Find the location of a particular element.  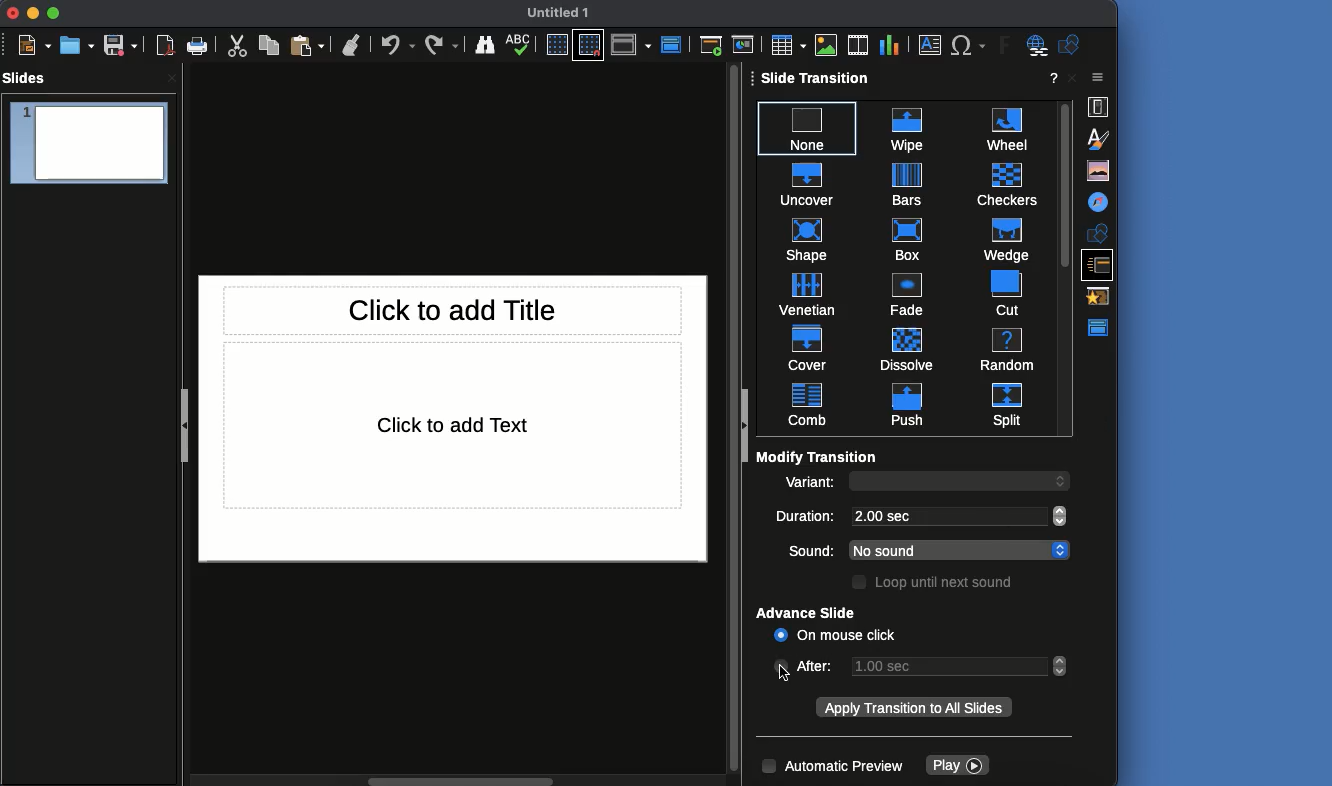

Apply transition to all slides is located at coordinates (913, 709).